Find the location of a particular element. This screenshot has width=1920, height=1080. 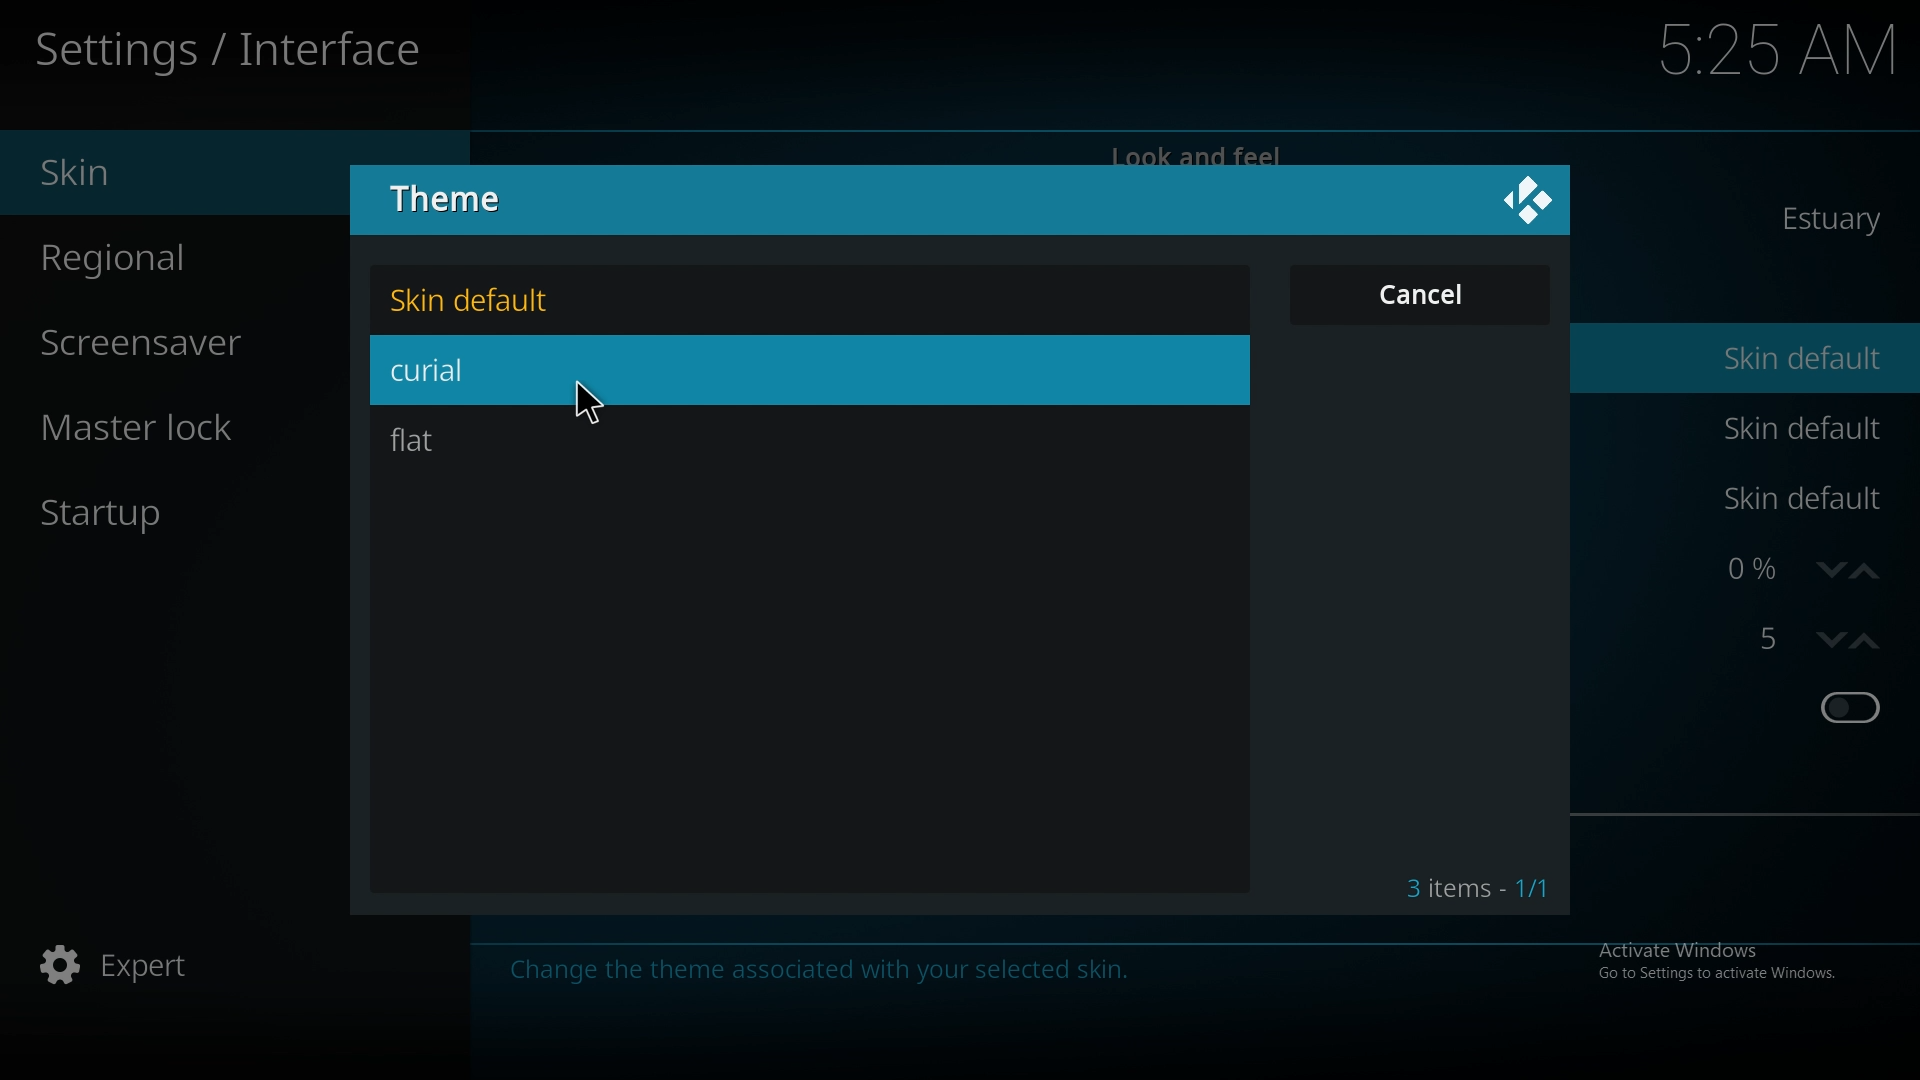

cancel is located at coordinates (1420, 294).